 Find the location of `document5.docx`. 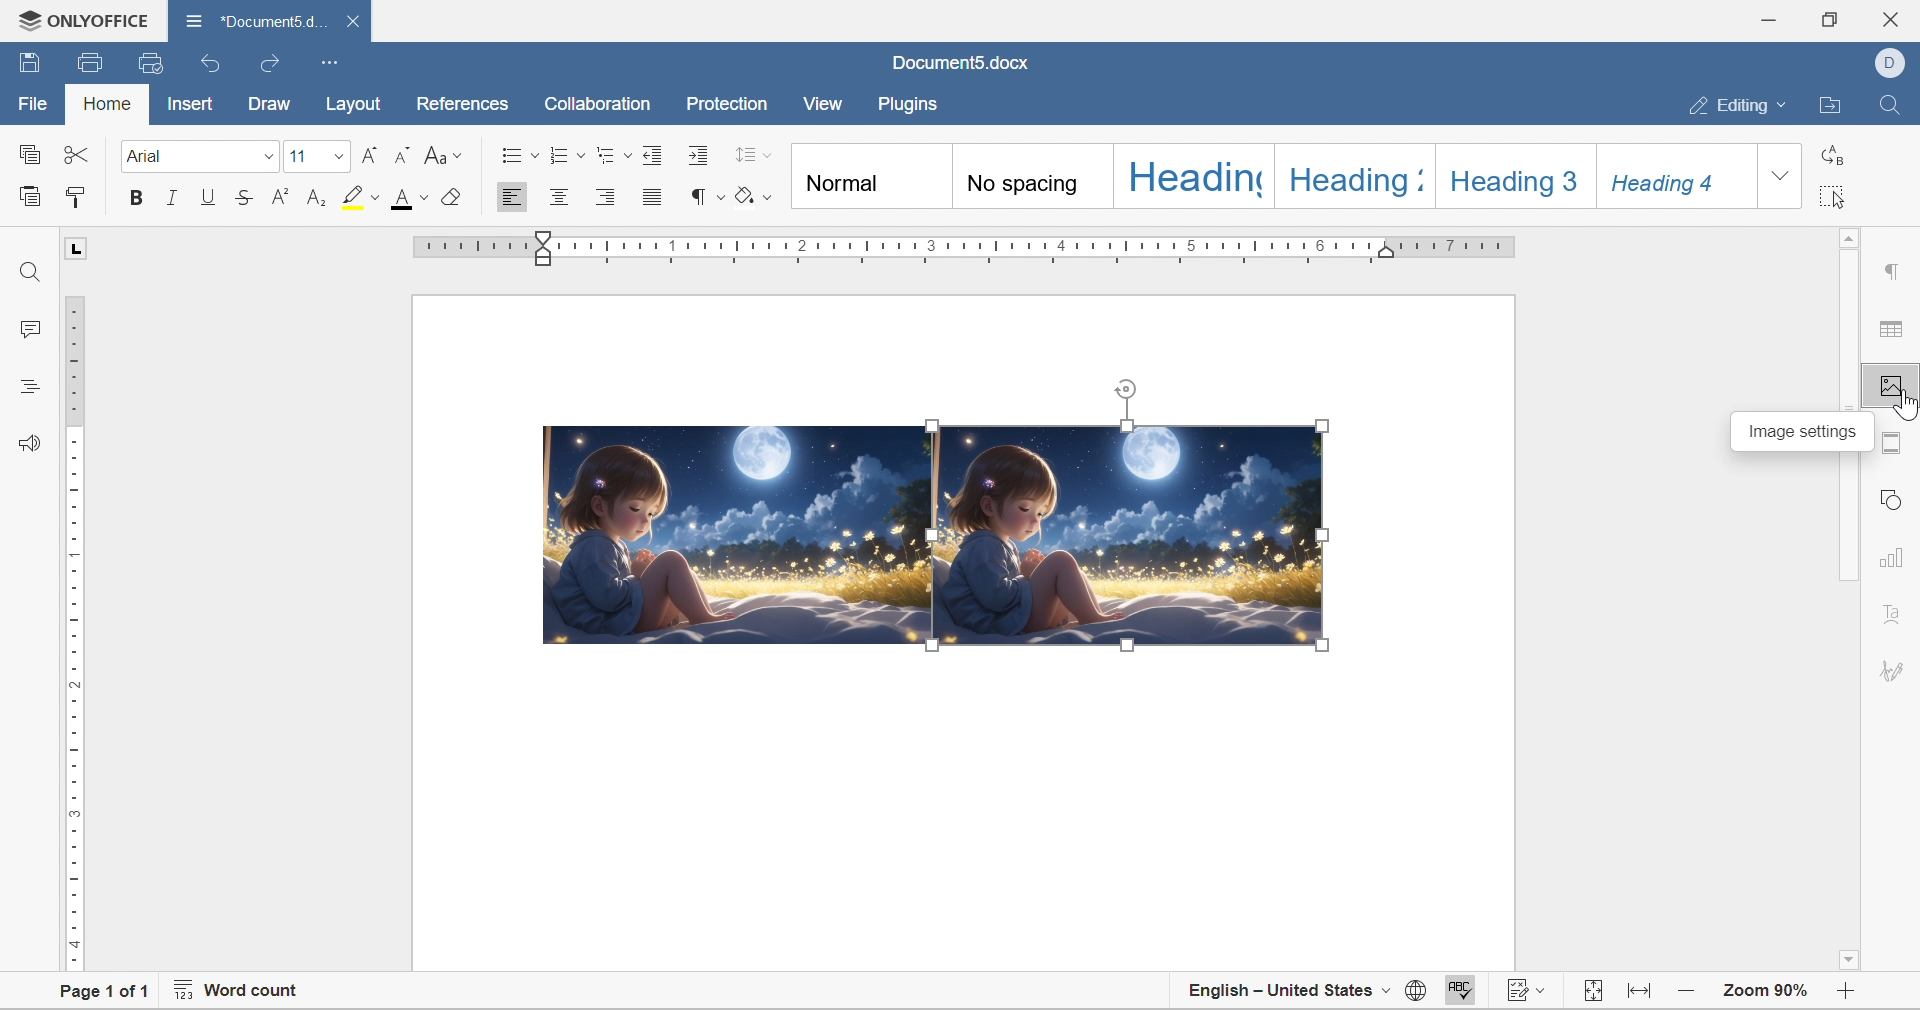

document5.docx is located at coordinates (251, 21).